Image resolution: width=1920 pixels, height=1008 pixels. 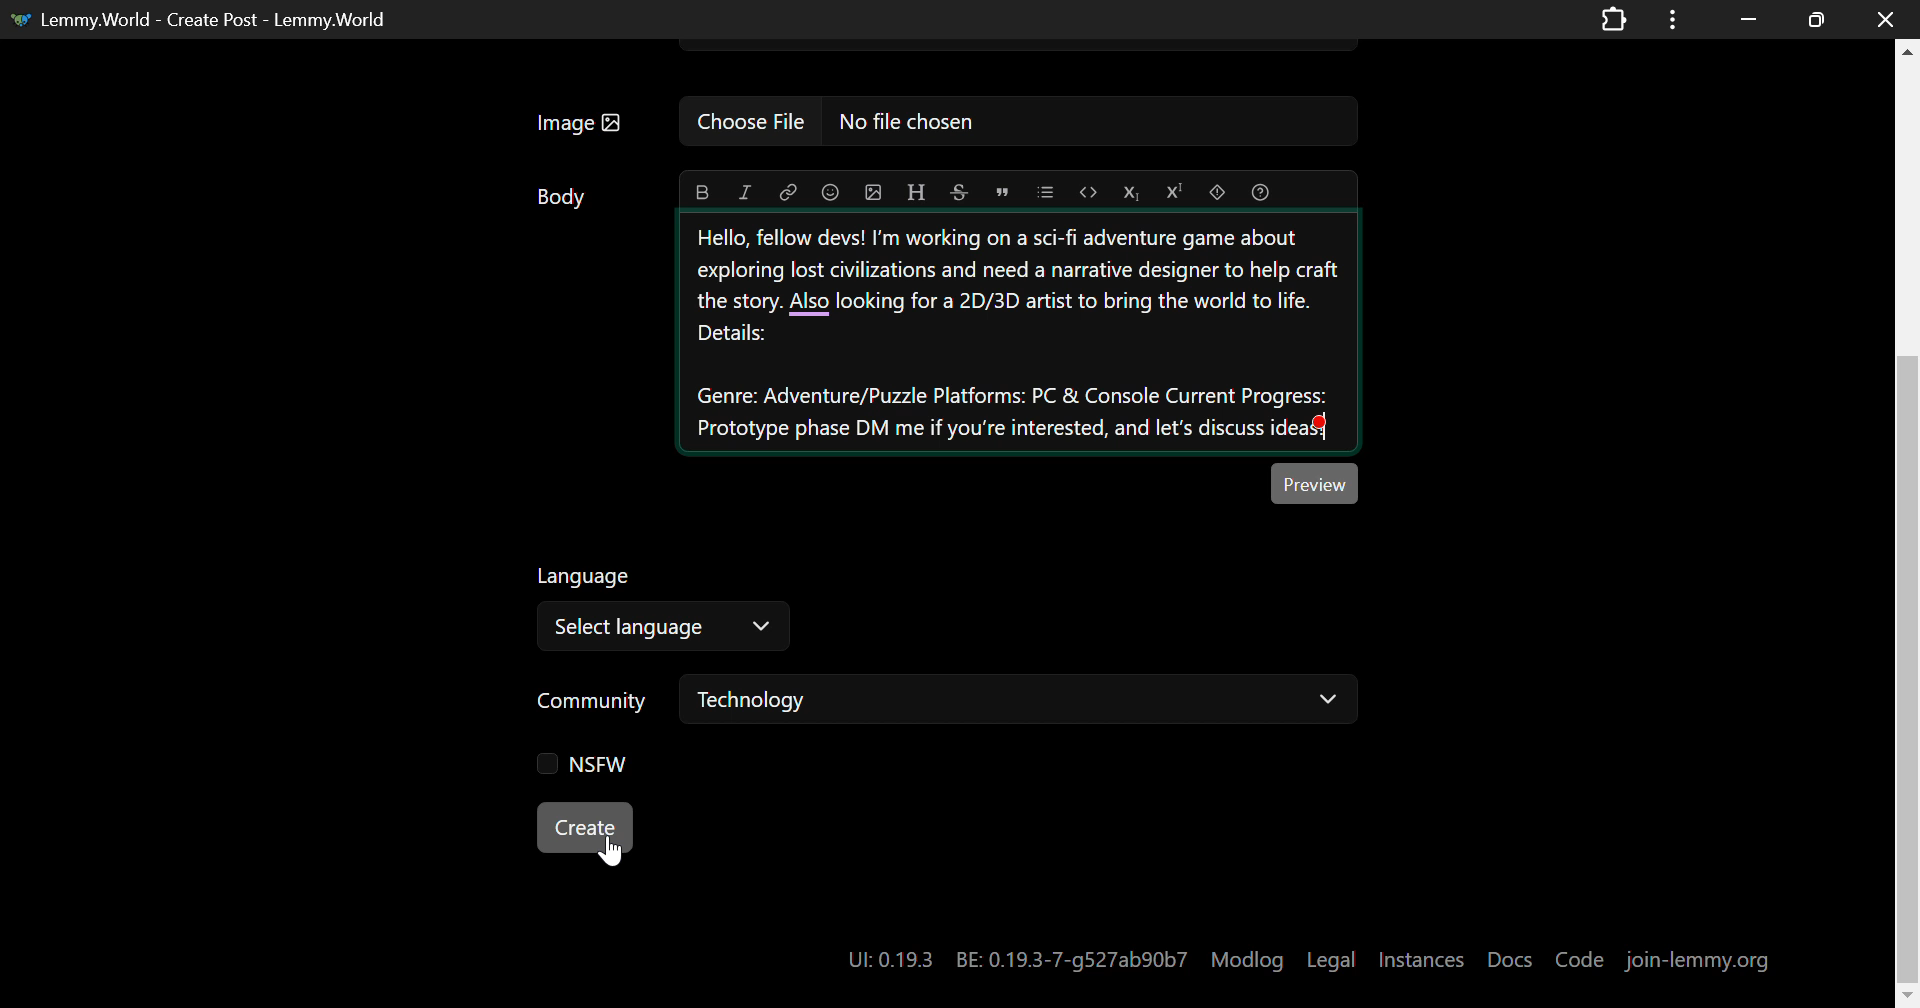 What do you see at coordinates (701, 192) in the screenshot?
I see `bold` at bounding box center [701, 192].